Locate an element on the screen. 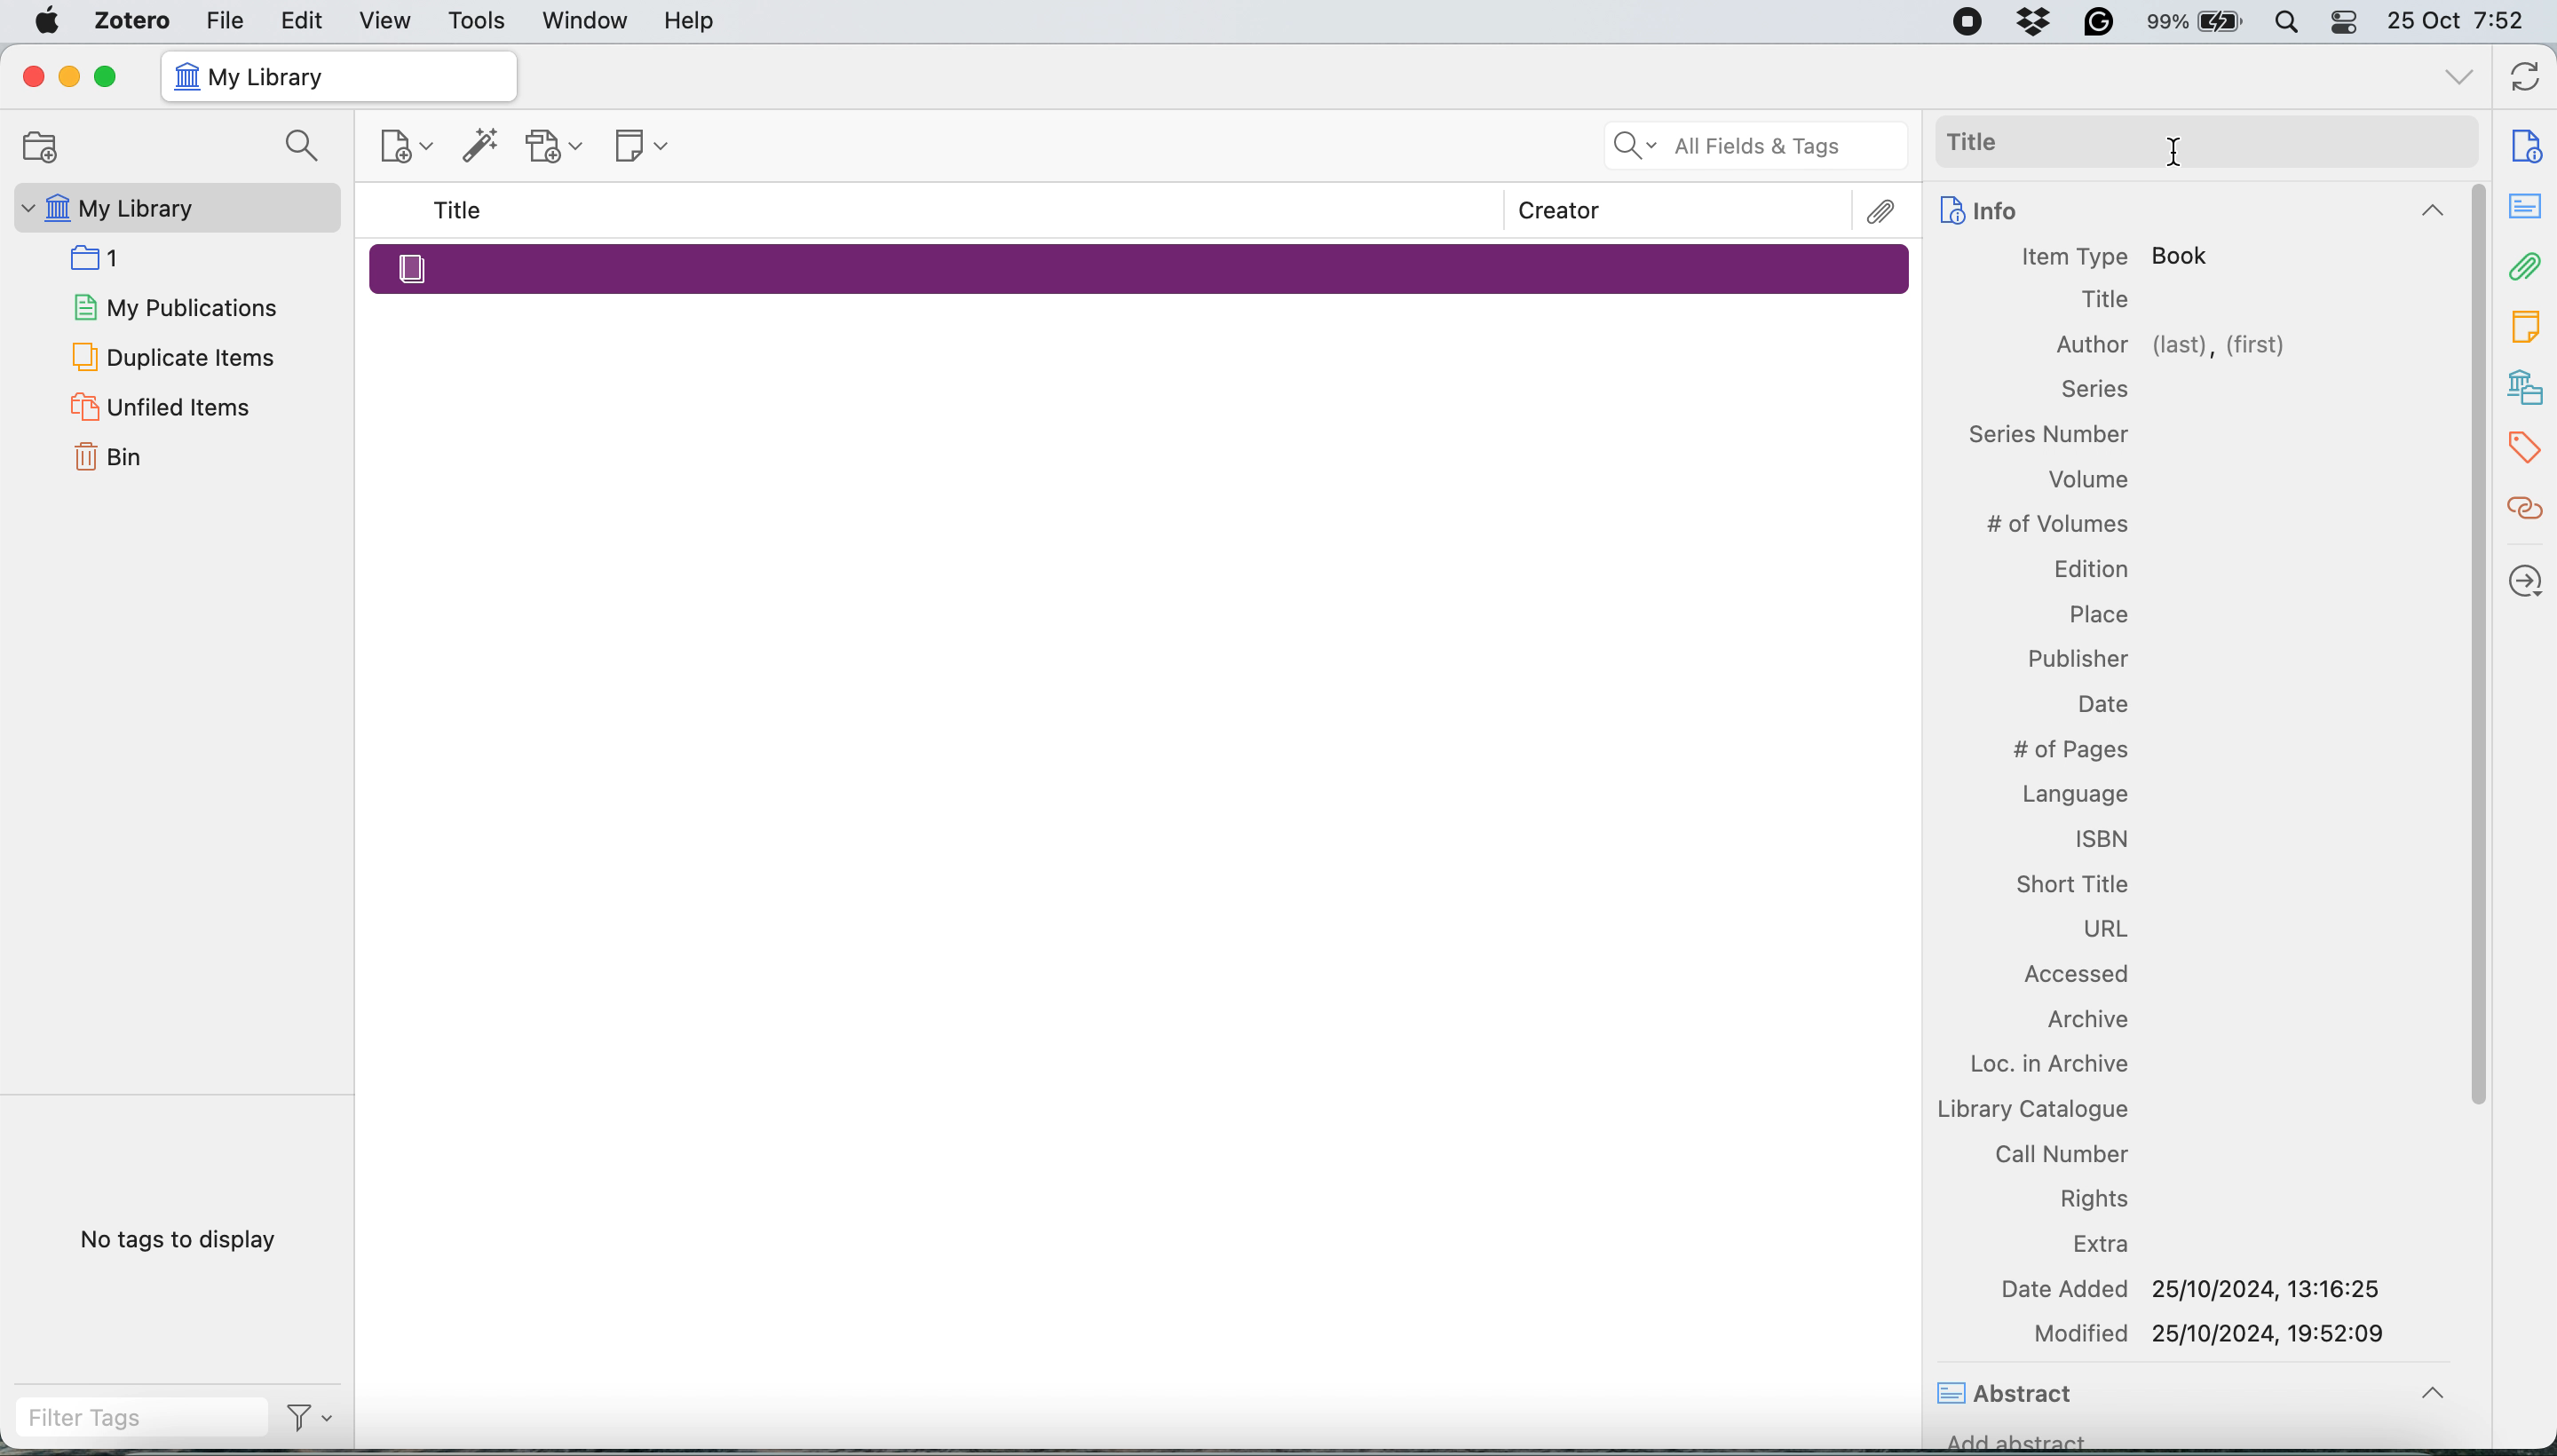 This screenshot has height=1456, width=2557. URL is located at coordinates (2106, 930).